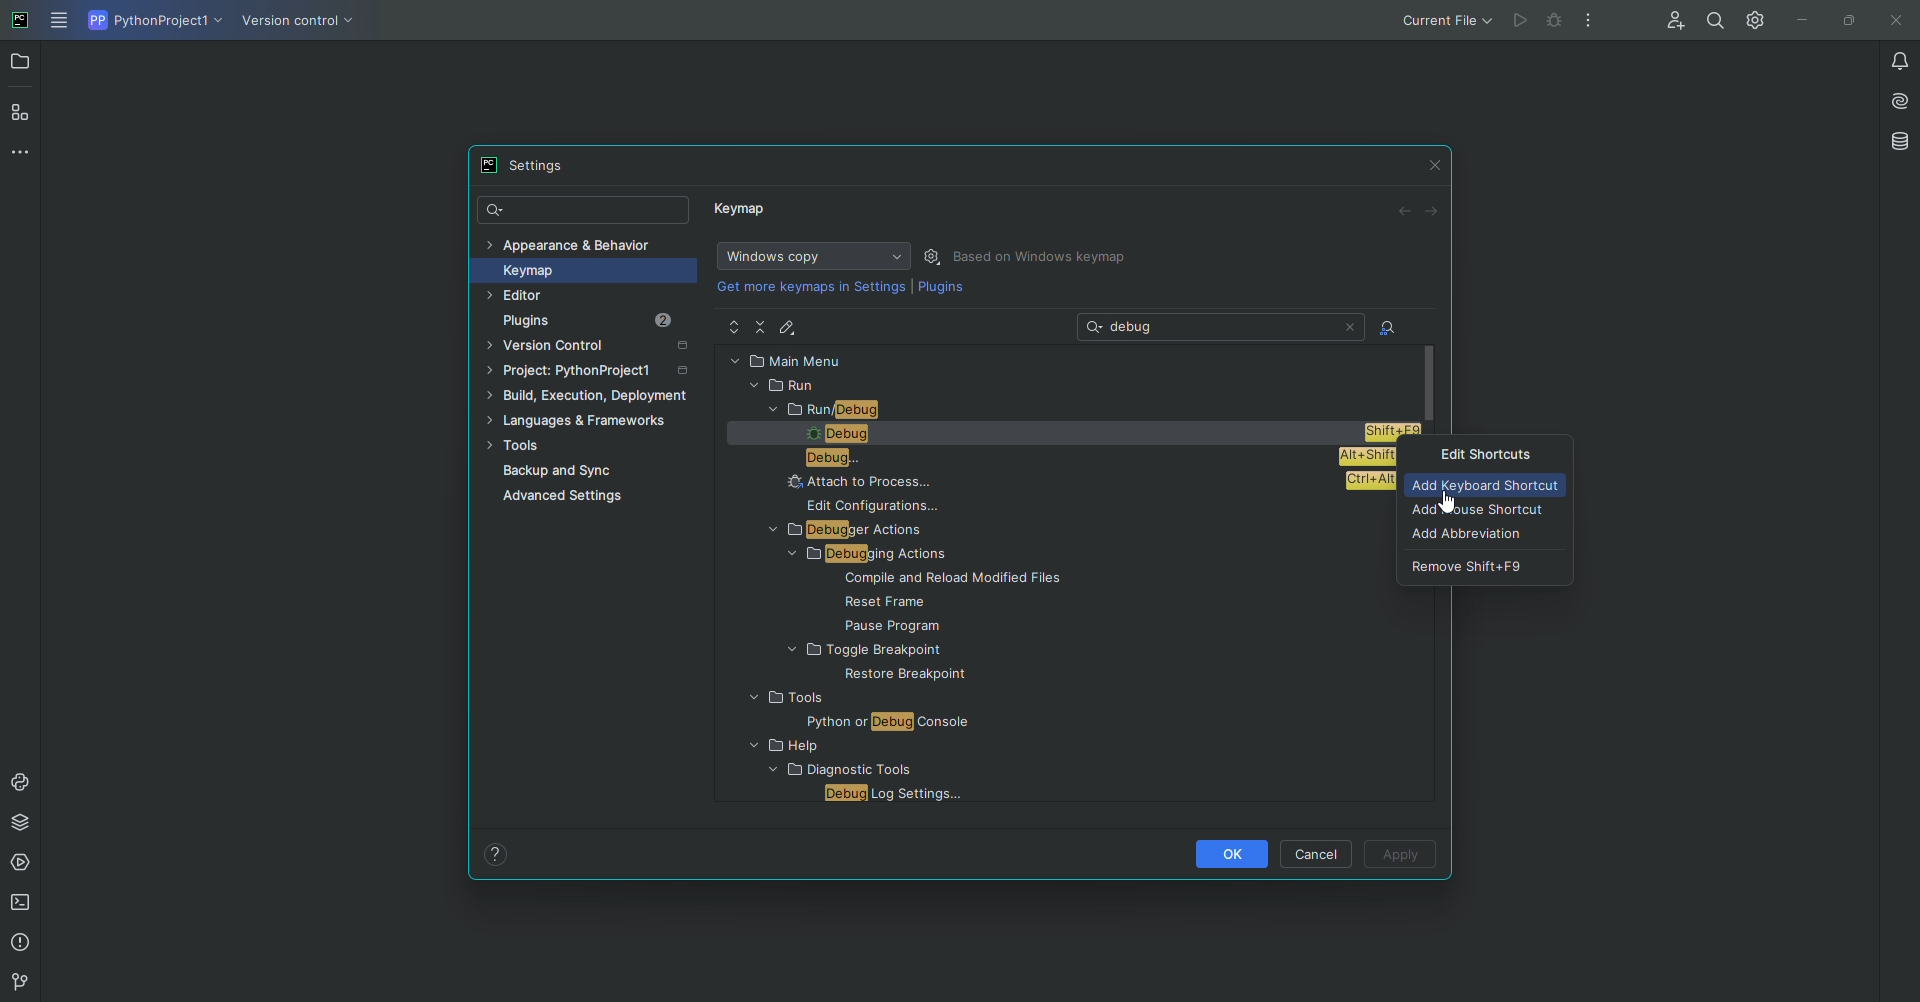  Describe the element at coordinates (1898, 141) in the screenshot. I see `Database` at that location.